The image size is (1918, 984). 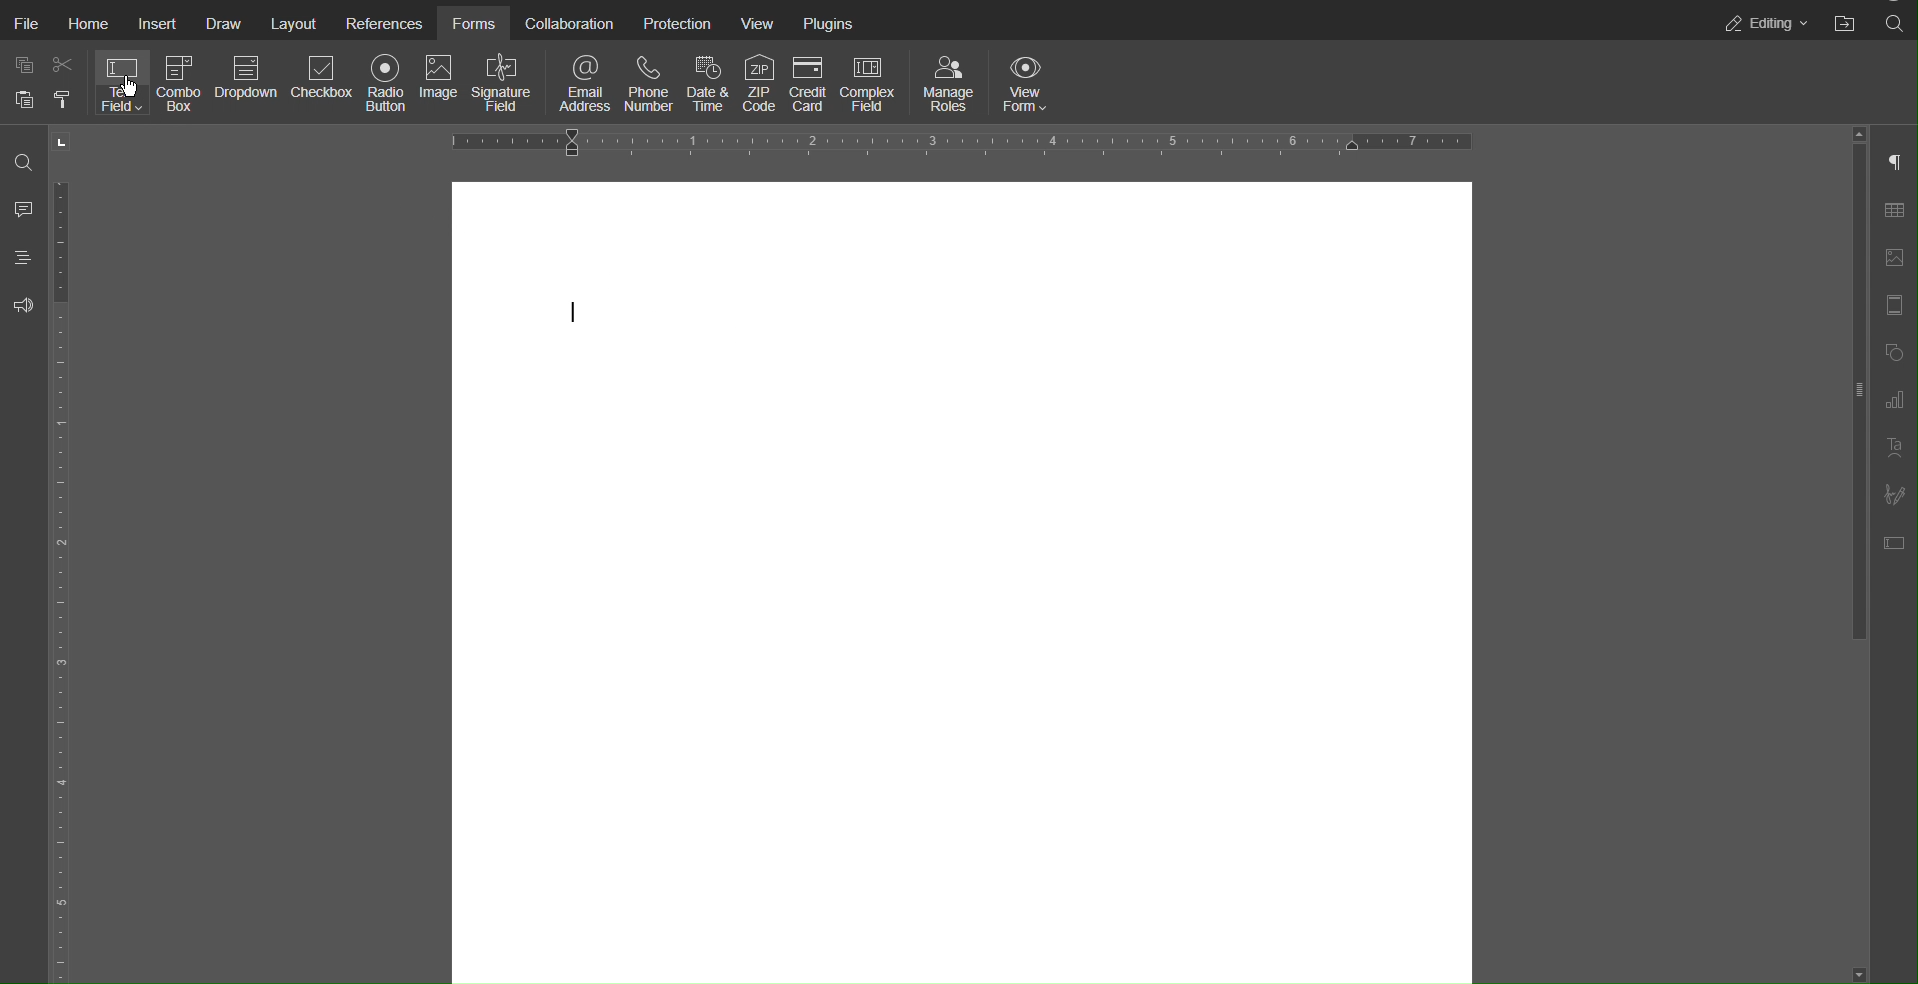 I want to click on Horizontal Ruler, so click(x=965, y=143).